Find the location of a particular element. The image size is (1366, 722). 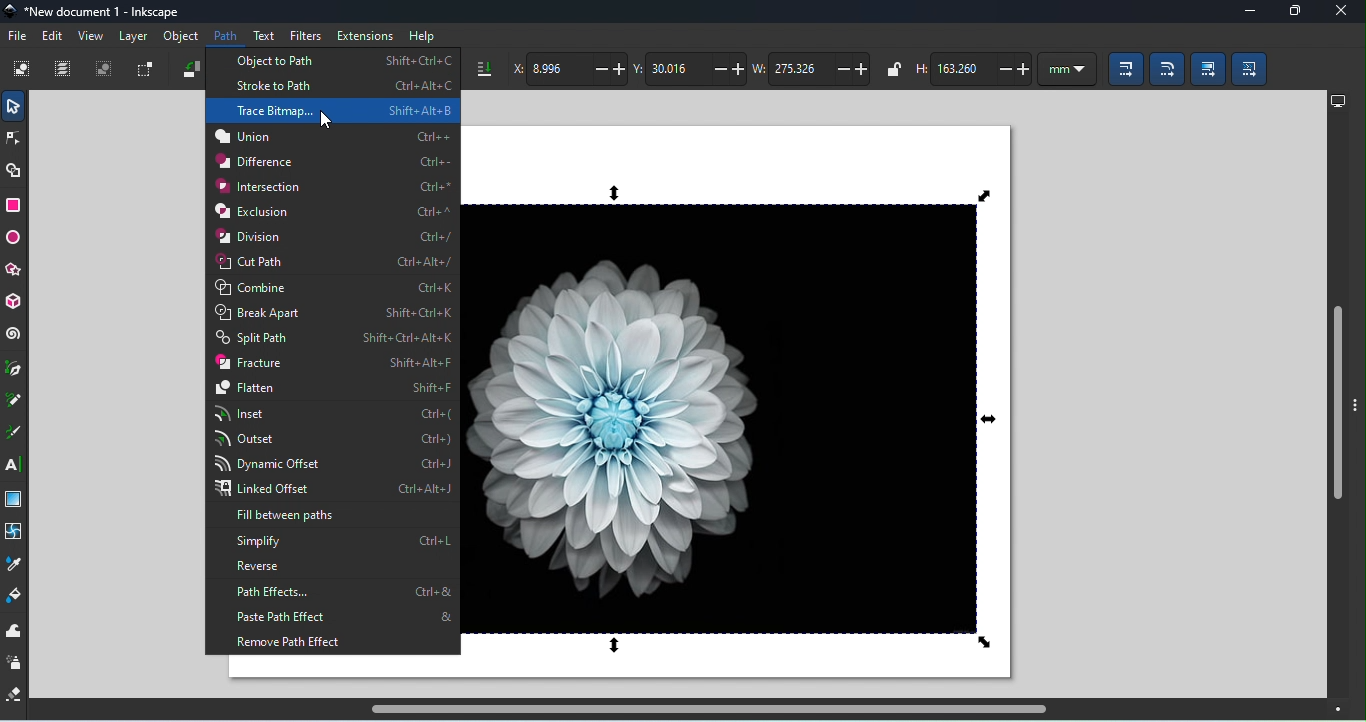

File name is located at coordinates (94, 12).